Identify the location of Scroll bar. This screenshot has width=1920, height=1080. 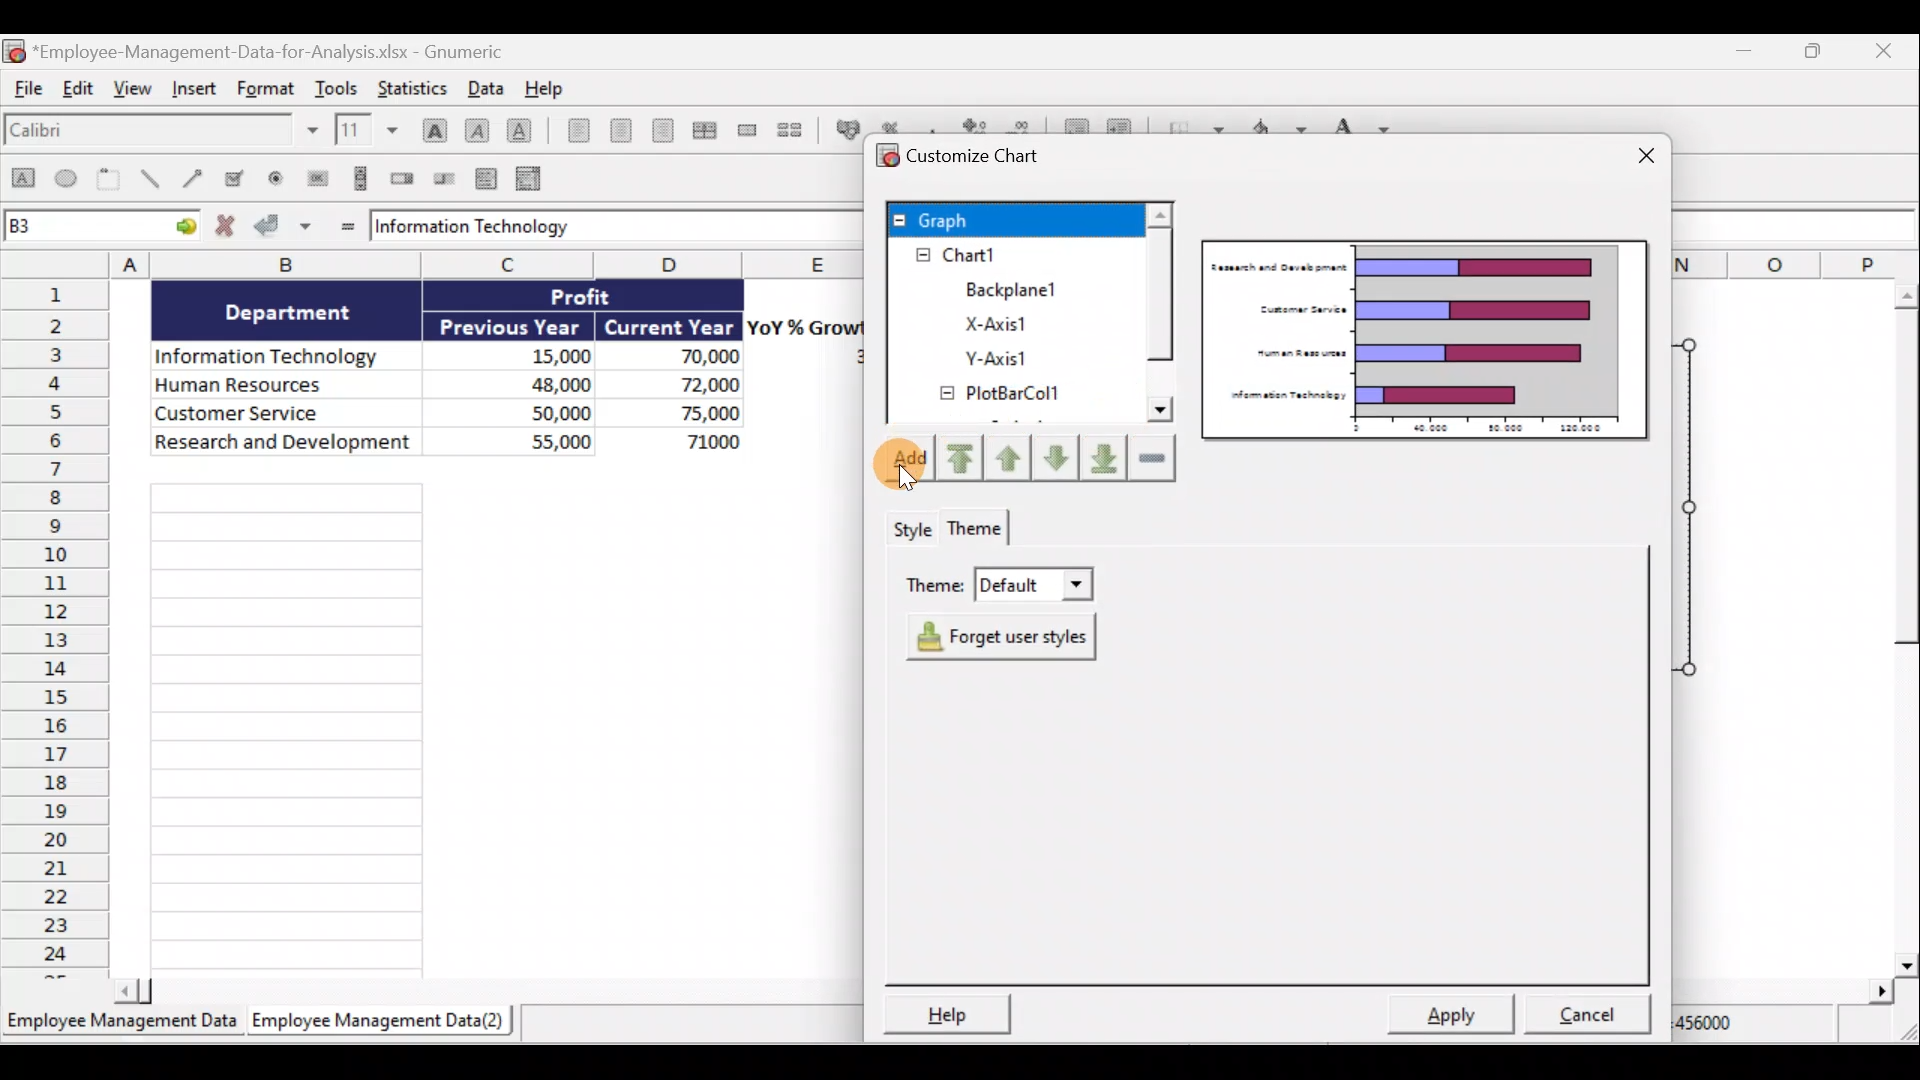
(1896, 628).